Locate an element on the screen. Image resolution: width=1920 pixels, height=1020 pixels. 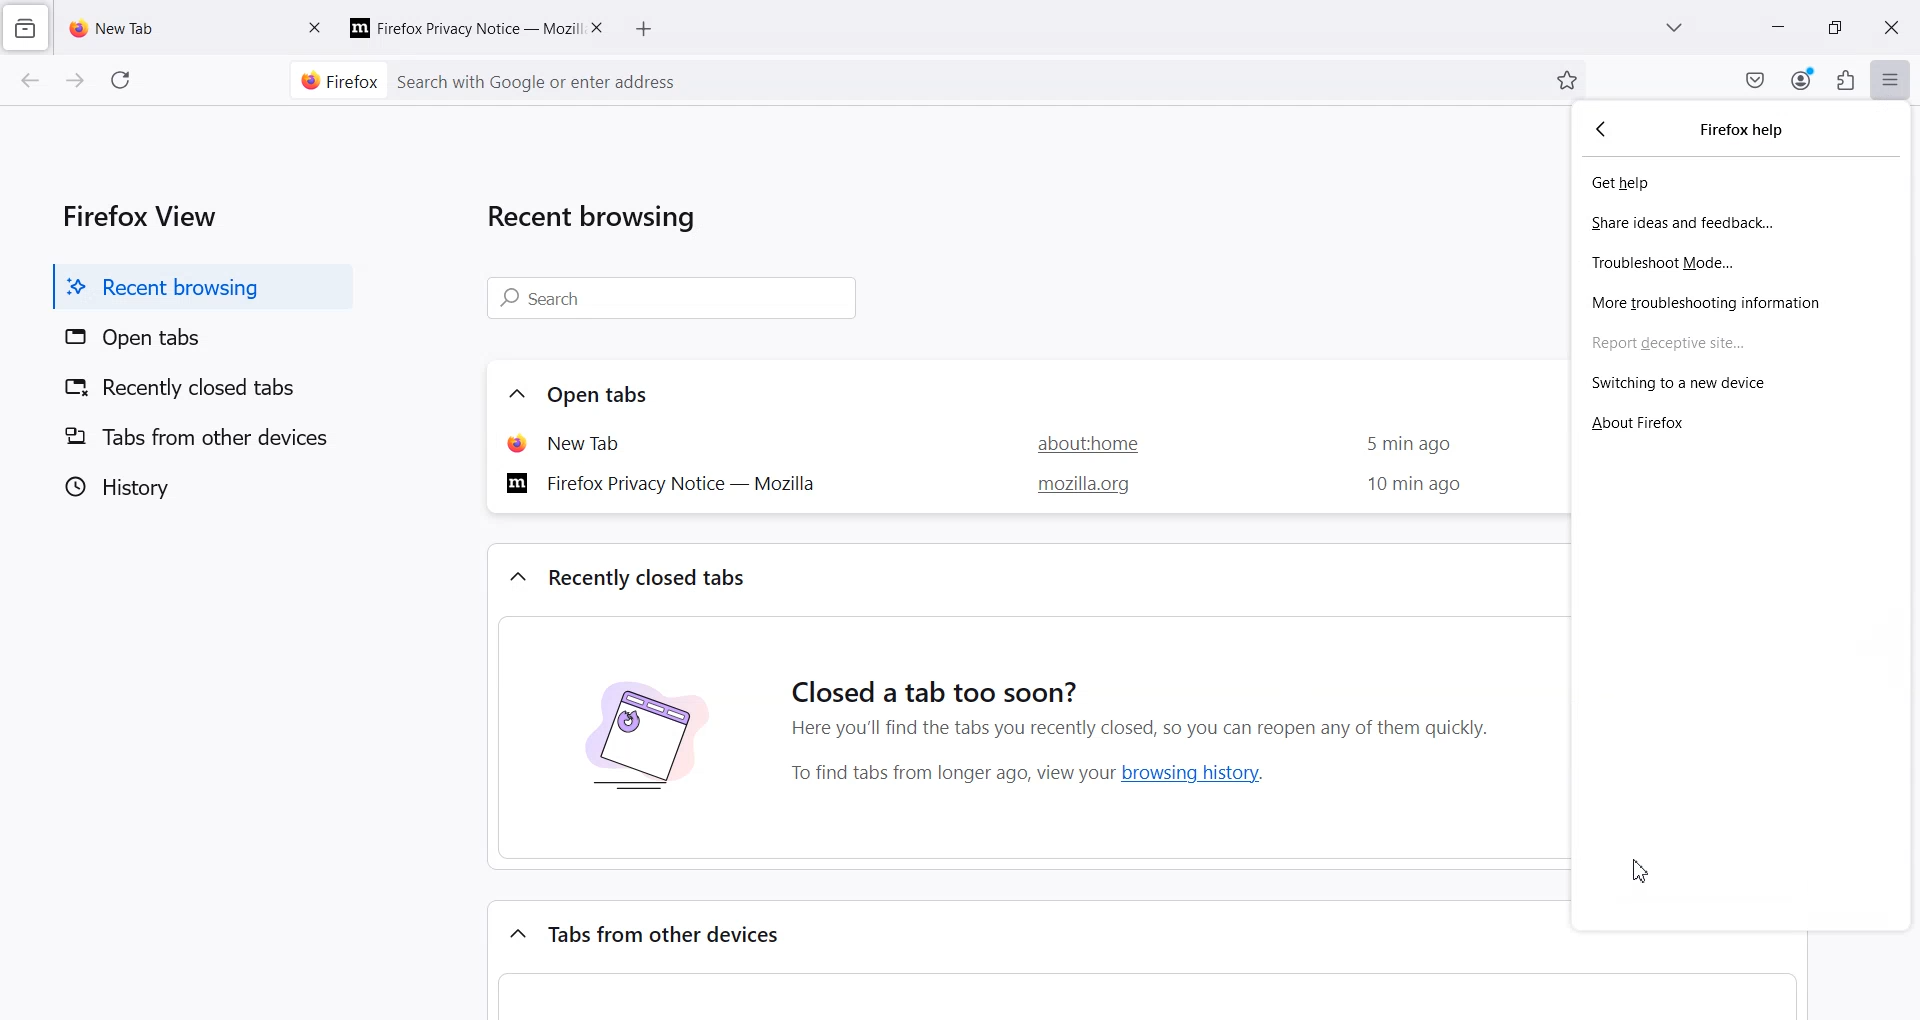
Search Recent Tabs is located at coordinates (676, 299).